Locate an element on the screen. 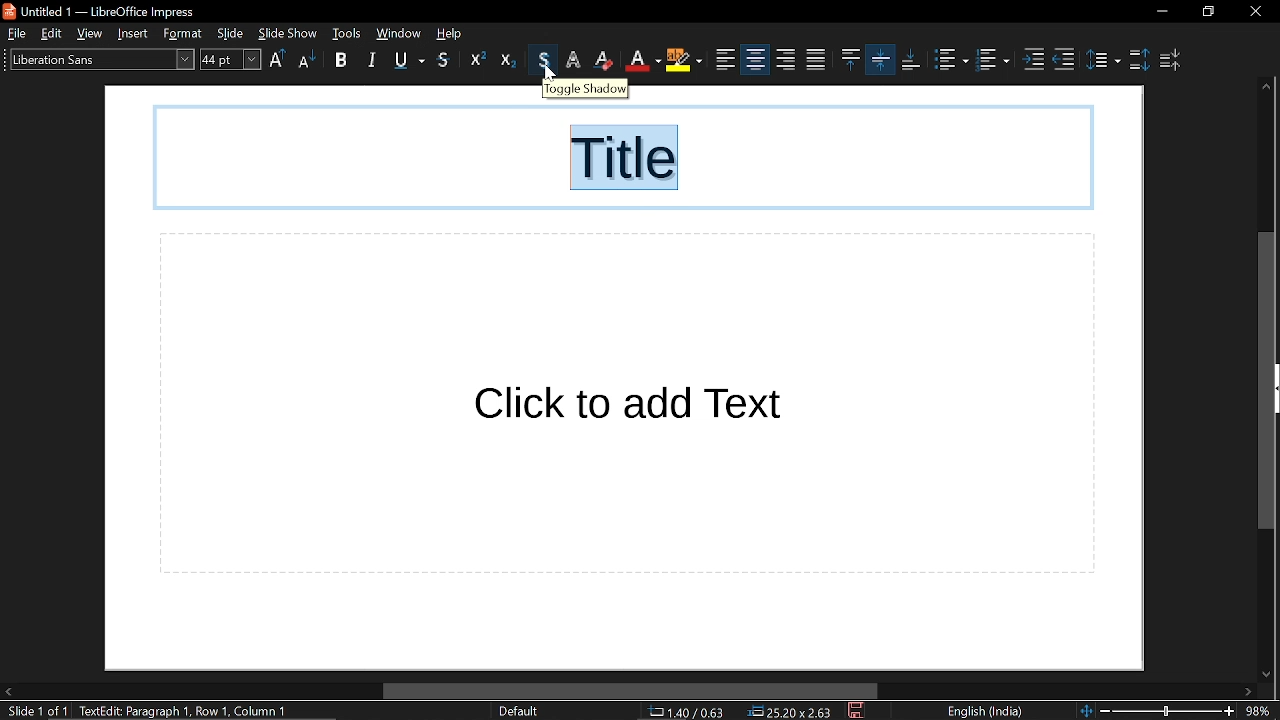 The width and height of the screenshot is (1280, 720). center is located at coordinates (726, 60).